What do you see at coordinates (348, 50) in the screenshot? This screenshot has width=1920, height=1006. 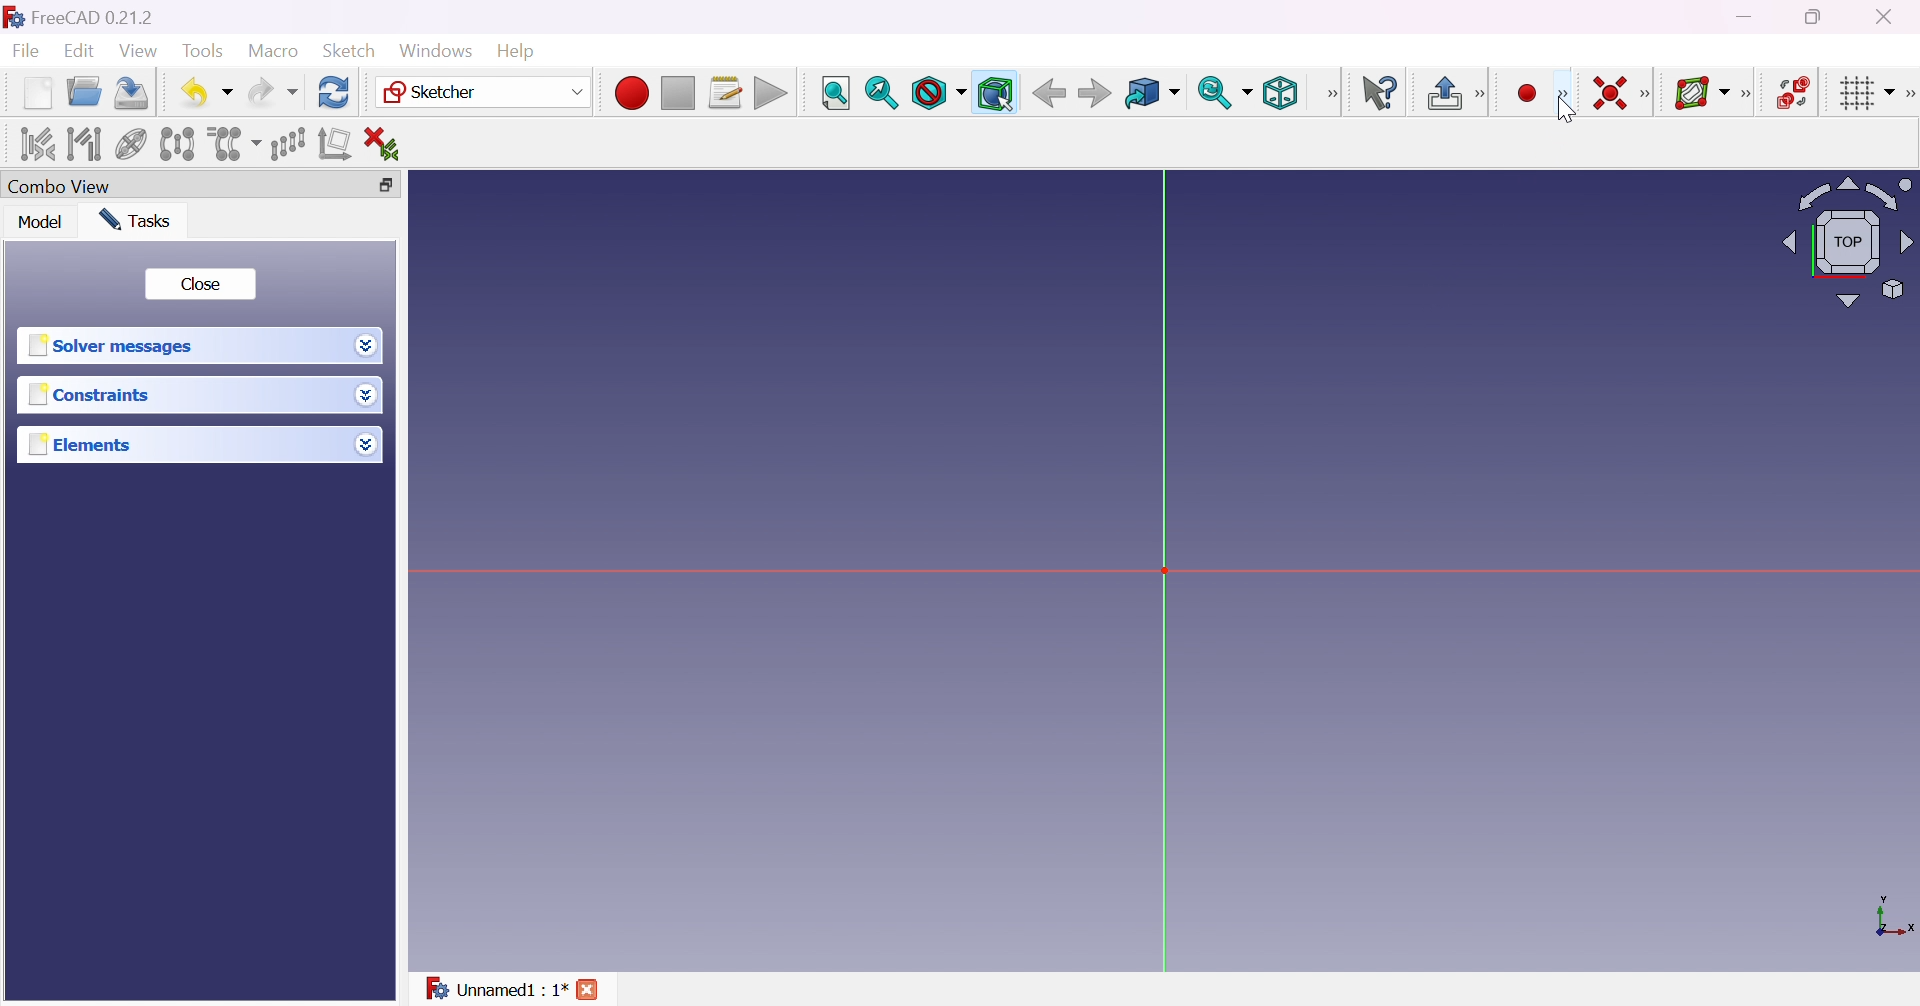 I see `Sketch` at bounding box center [348, 50].